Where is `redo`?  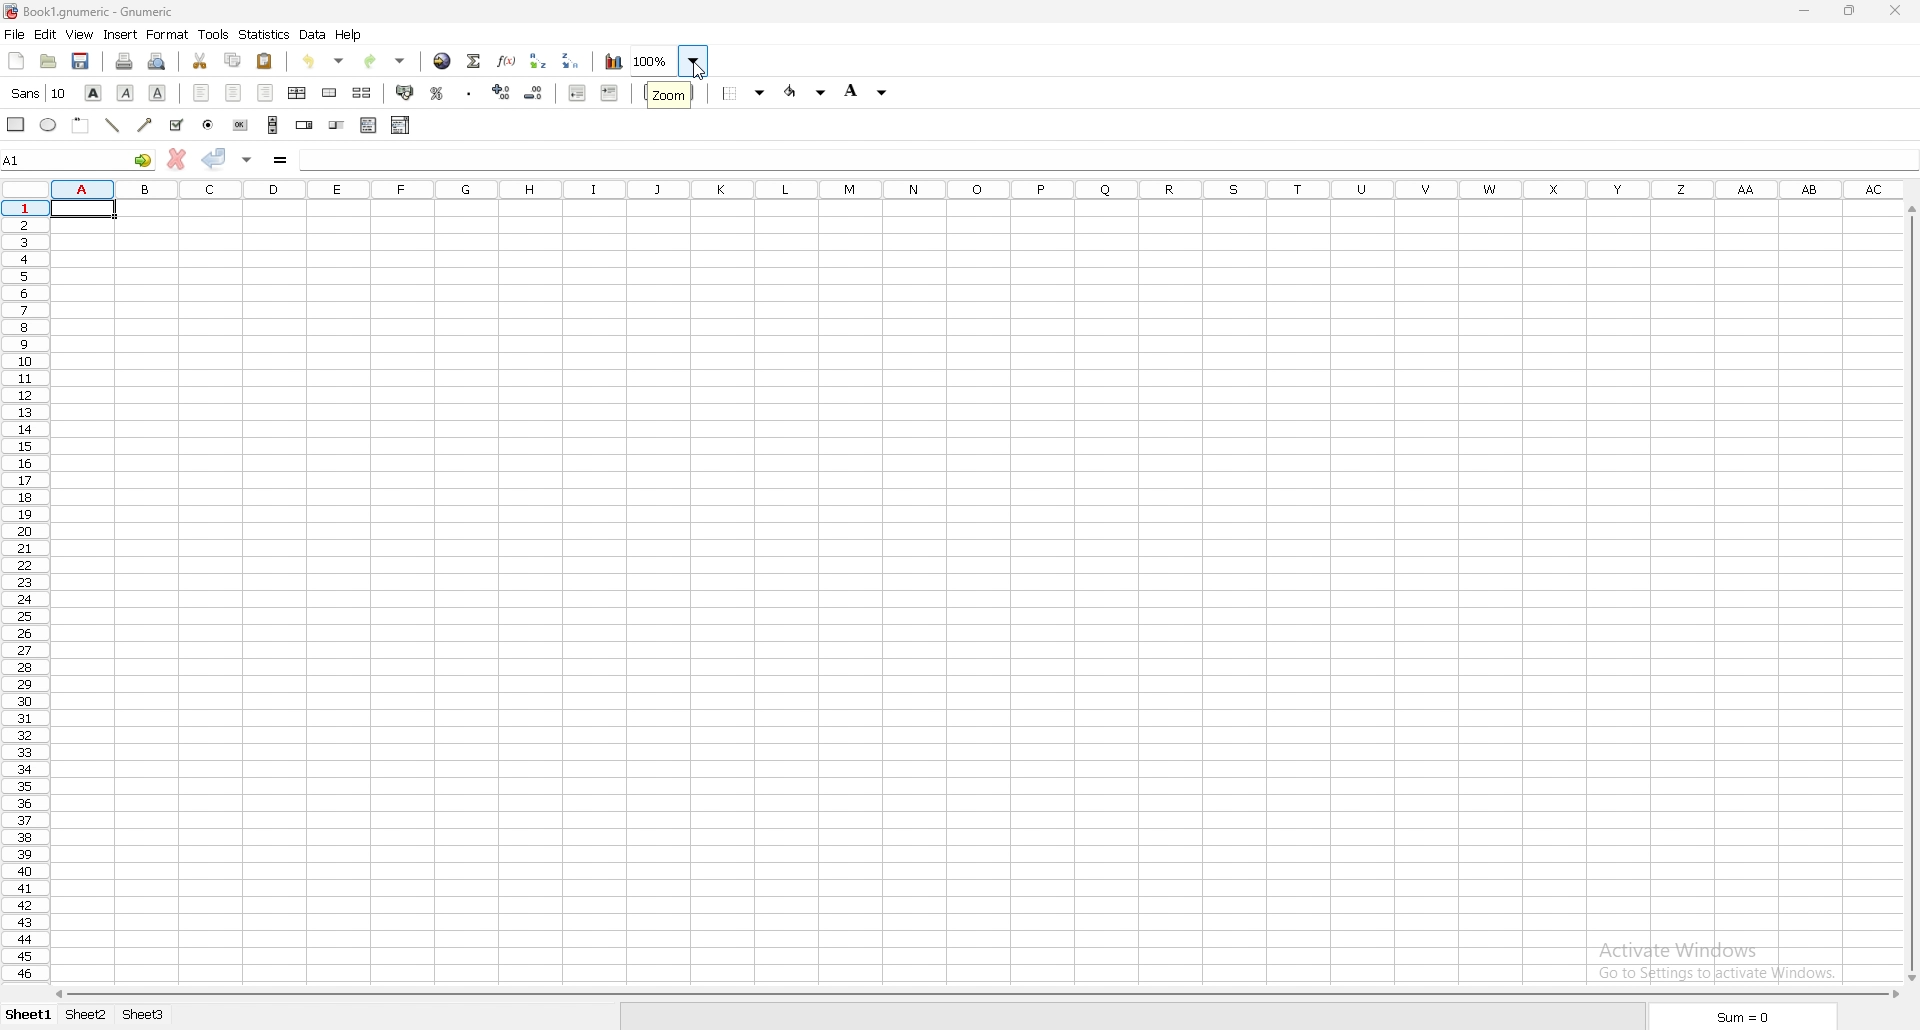 redo is located at coordinates (371, 61).